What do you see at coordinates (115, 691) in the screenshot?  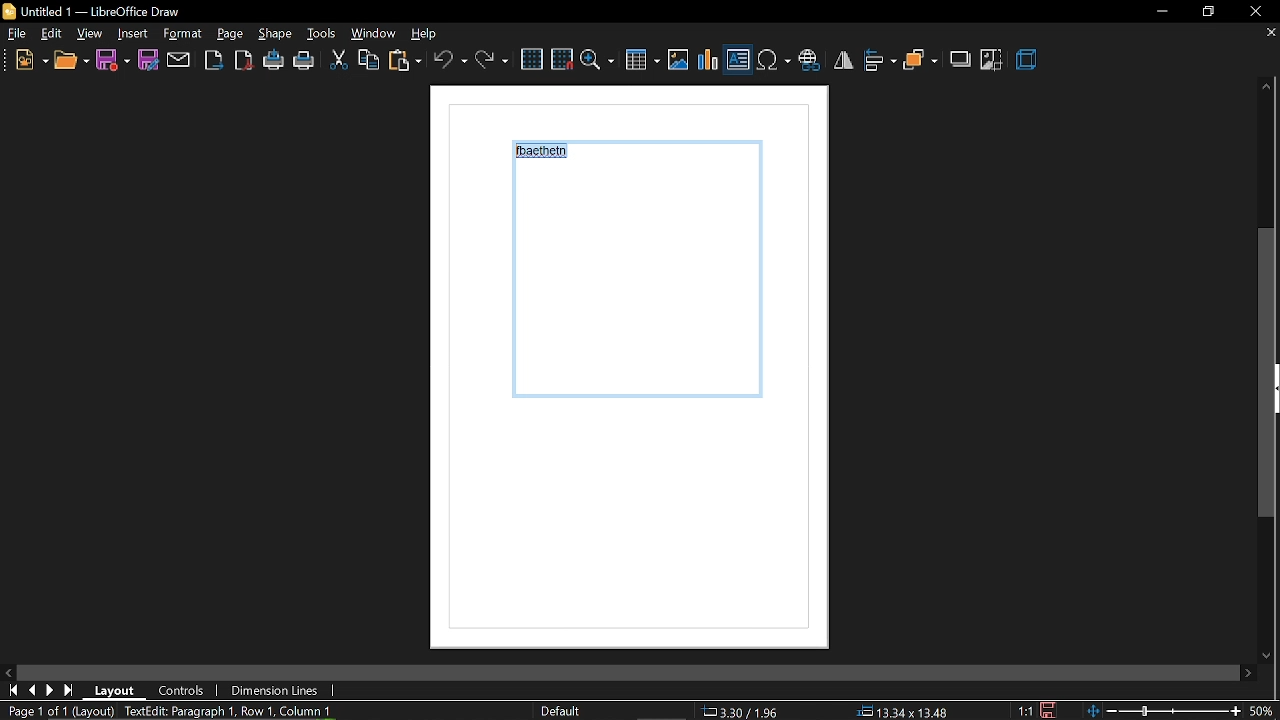 I see `layout` at bounding box center [115, 691].